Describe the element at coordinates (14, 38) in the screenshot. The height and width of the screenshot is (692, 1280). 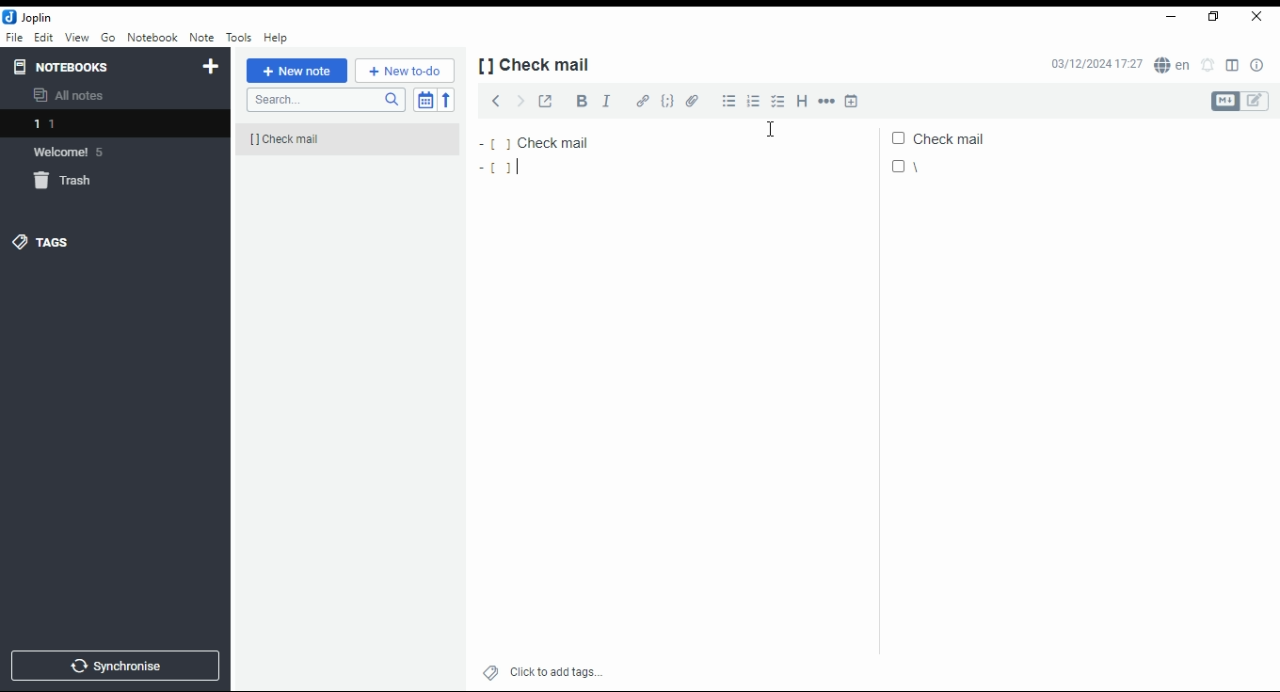
I see `file` at that location.